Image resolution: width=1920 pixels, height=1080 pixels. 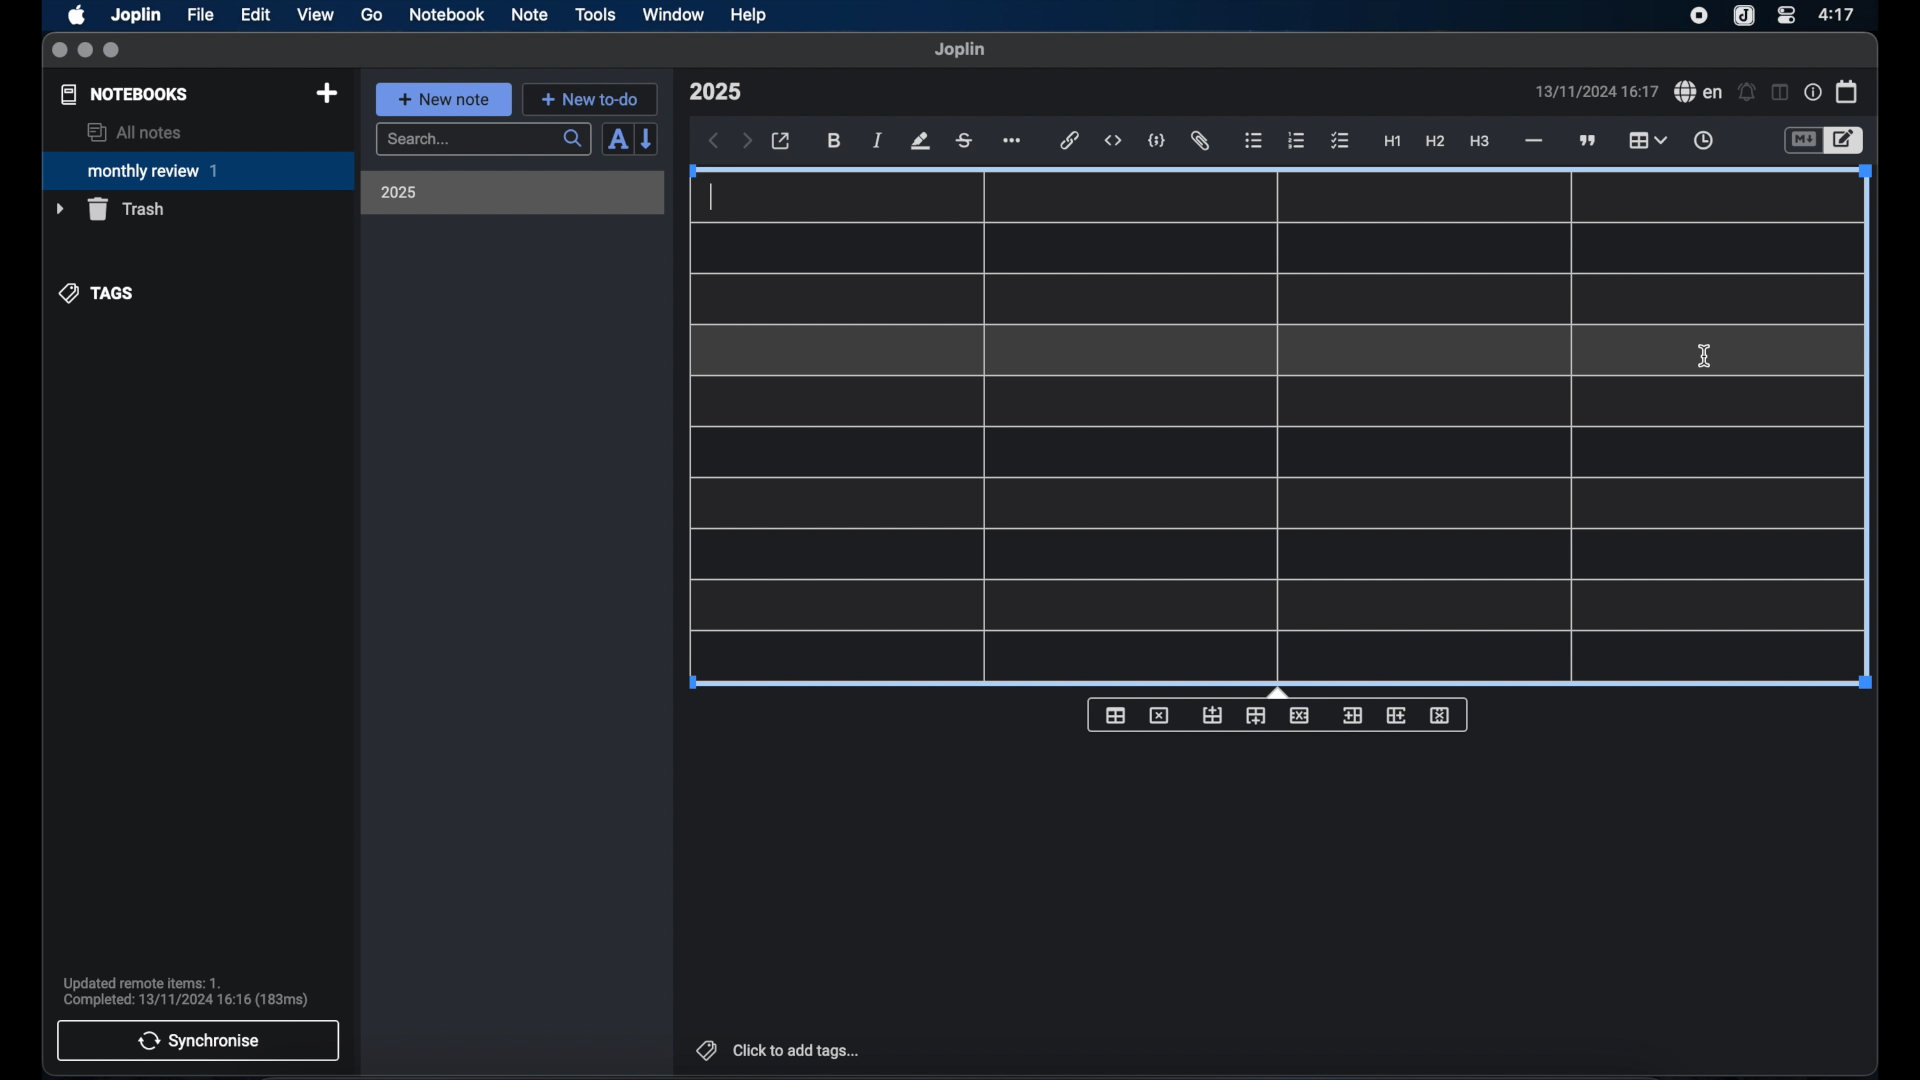 What do you see at coordinates (1256, 716) in the screenshot?
I see `insert row after` at bounding box center [1256, 716].